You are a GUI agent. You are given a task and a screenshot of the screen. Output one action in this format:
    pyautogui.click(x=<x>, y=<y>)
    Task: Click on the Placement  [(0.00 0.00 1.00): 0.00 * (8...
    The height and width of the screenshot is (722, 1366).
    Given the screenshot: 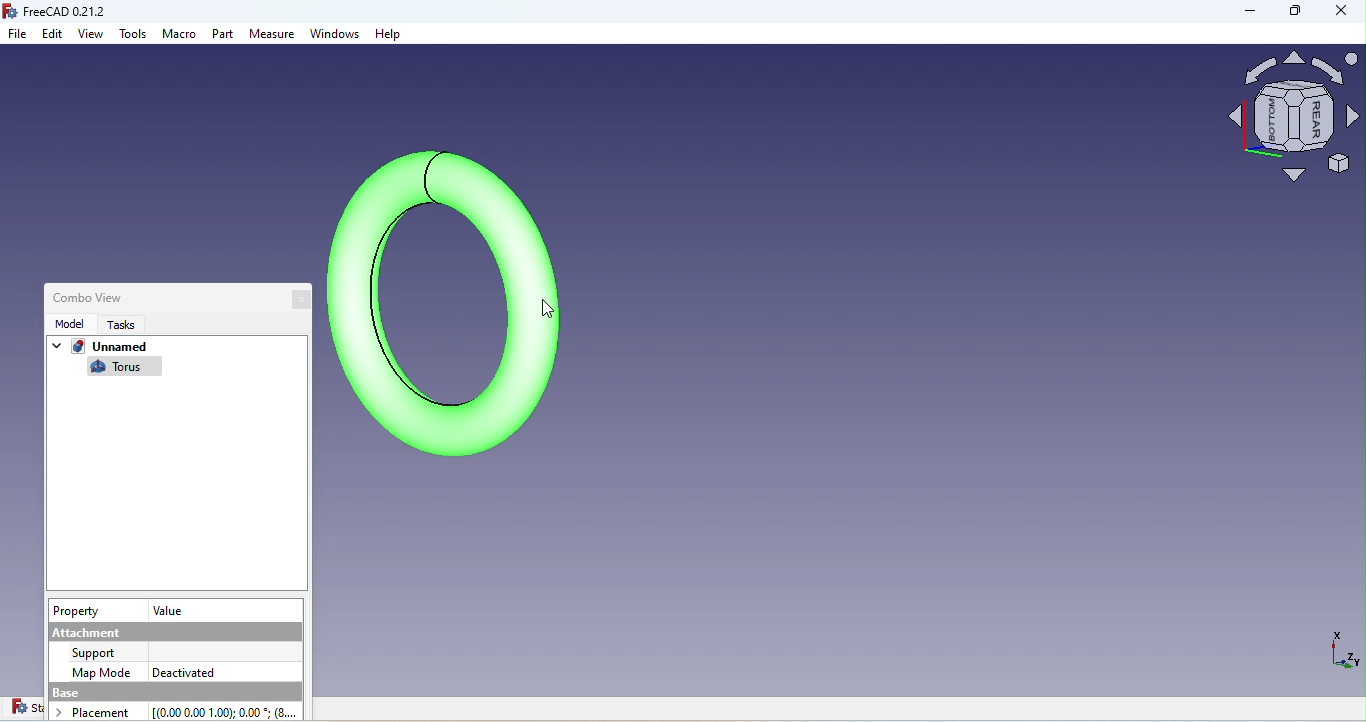 What is the action you would take?
    pyautogui.click(x=181, y=711)
    